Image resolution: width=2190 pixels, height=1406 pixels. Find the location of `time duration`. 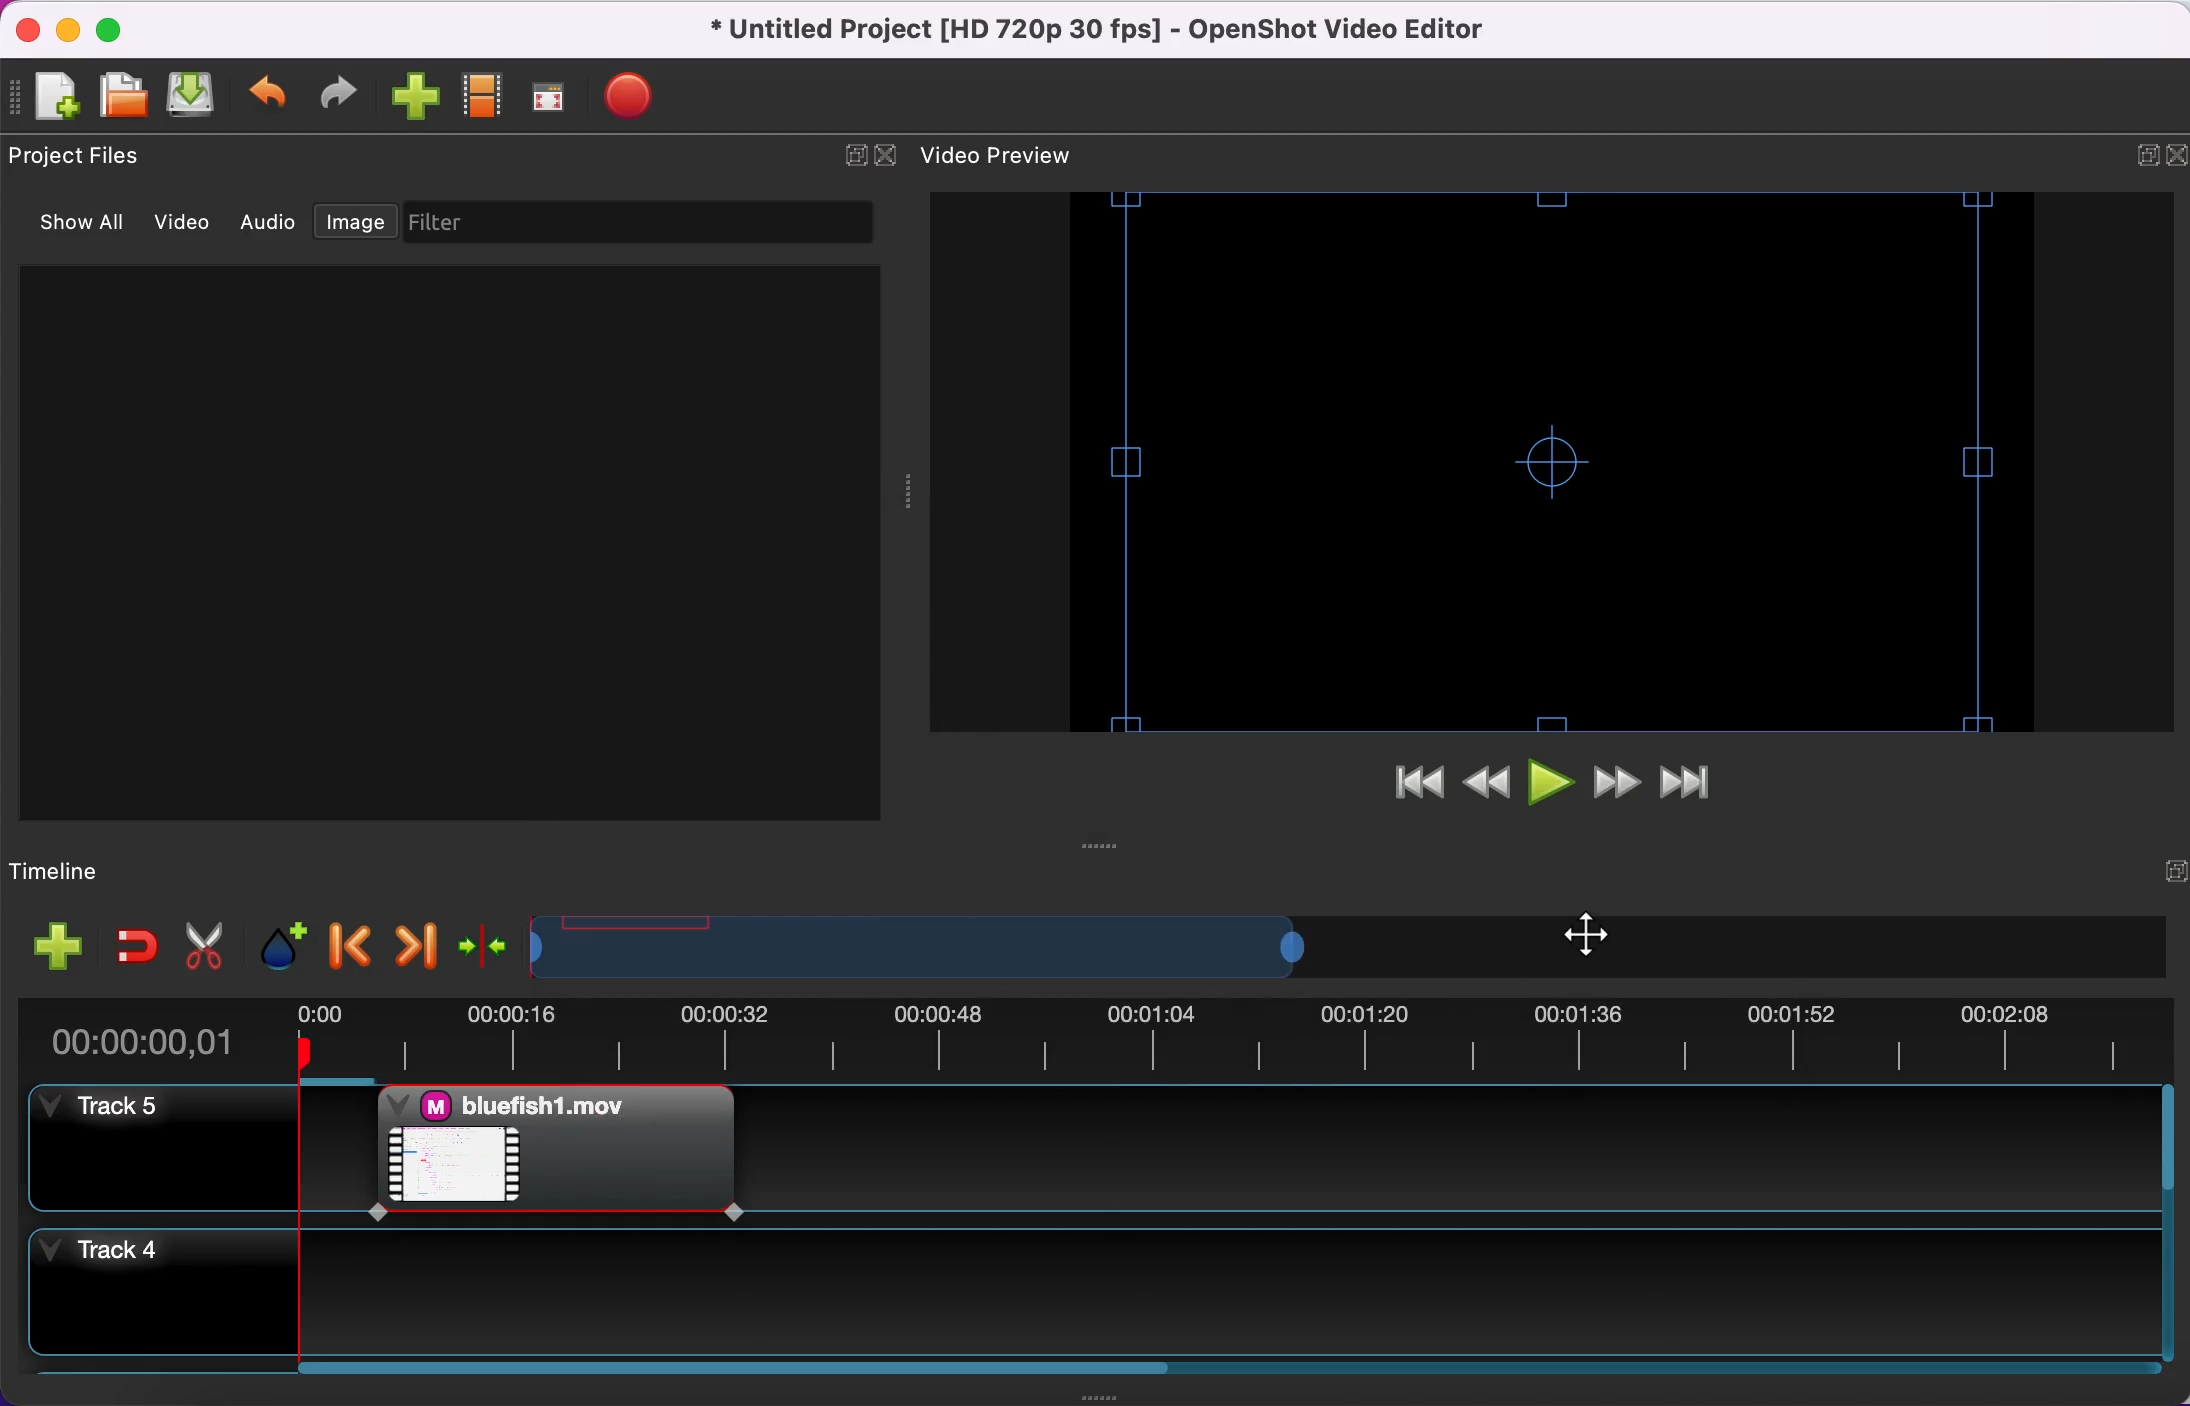

time duration is located at coordinates (1096, 1038).